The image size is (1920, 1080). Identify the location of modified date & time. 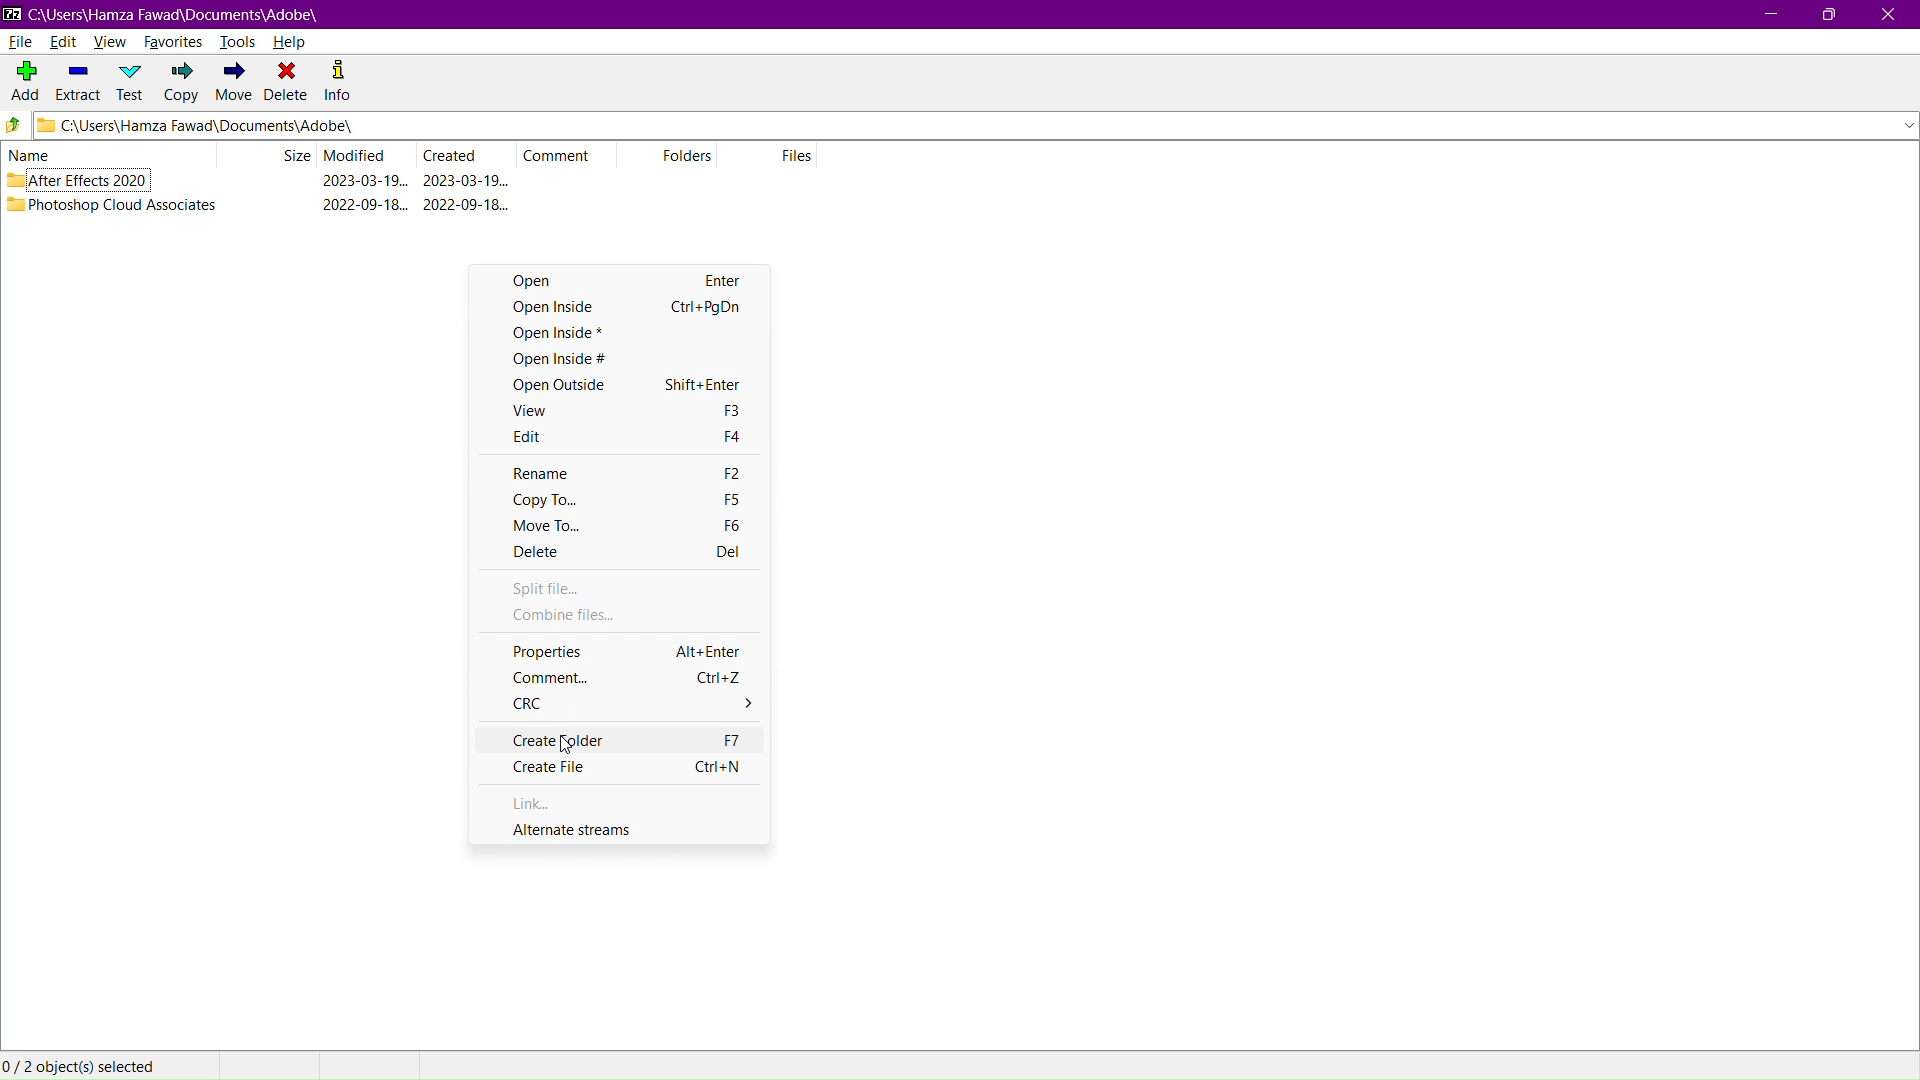
(364, 181).